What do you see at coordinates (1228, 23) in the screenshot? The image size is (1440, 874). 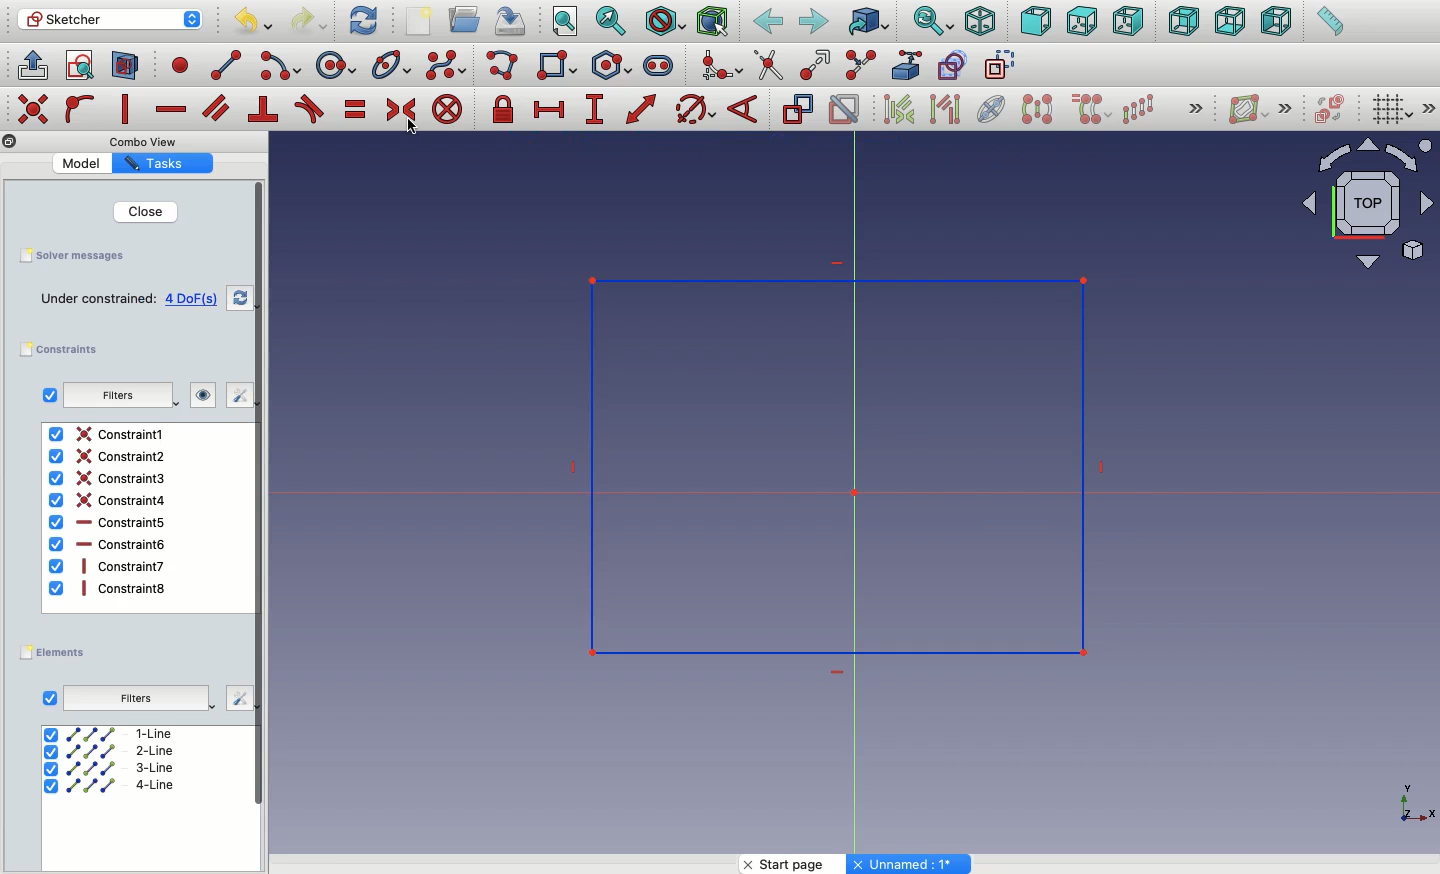 I see `Bottom` at bounding box center [1228, 23].